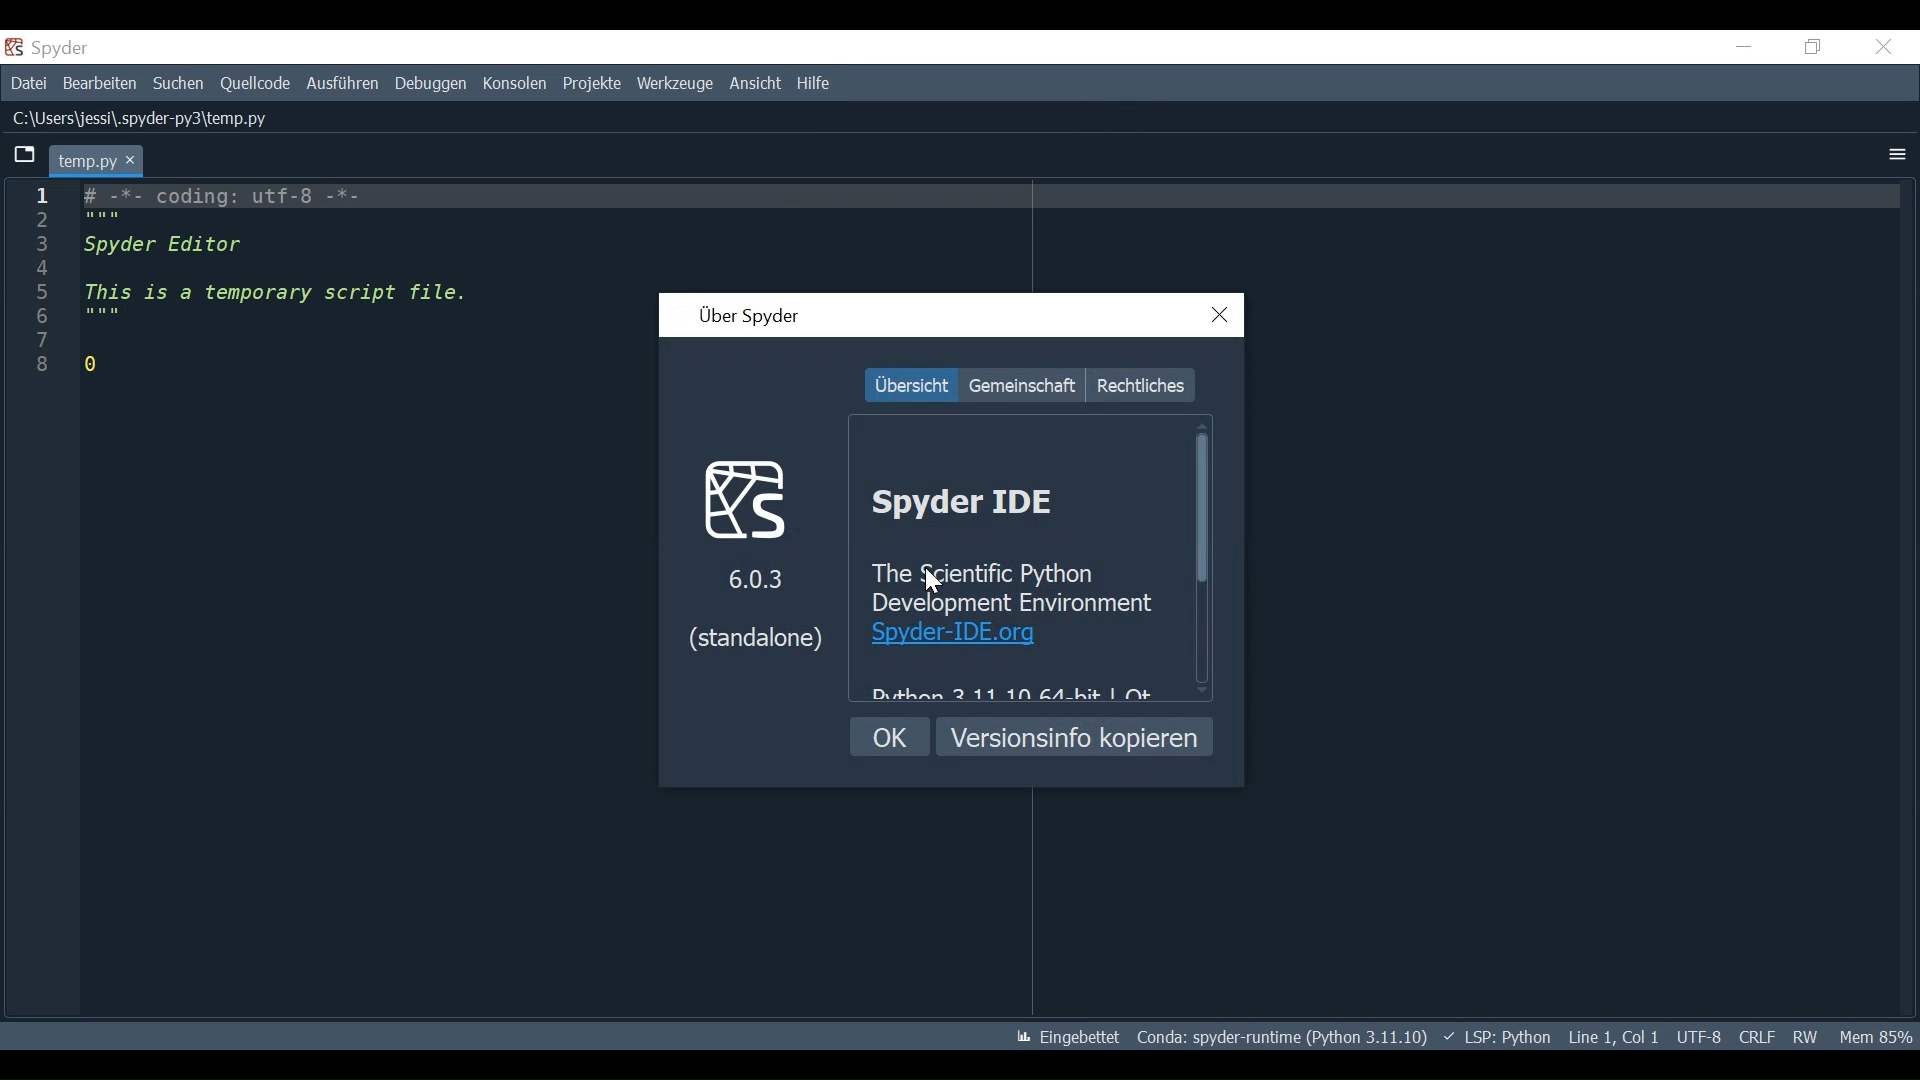  I want to click on 6.0.3(standalone), so click(765, 624).